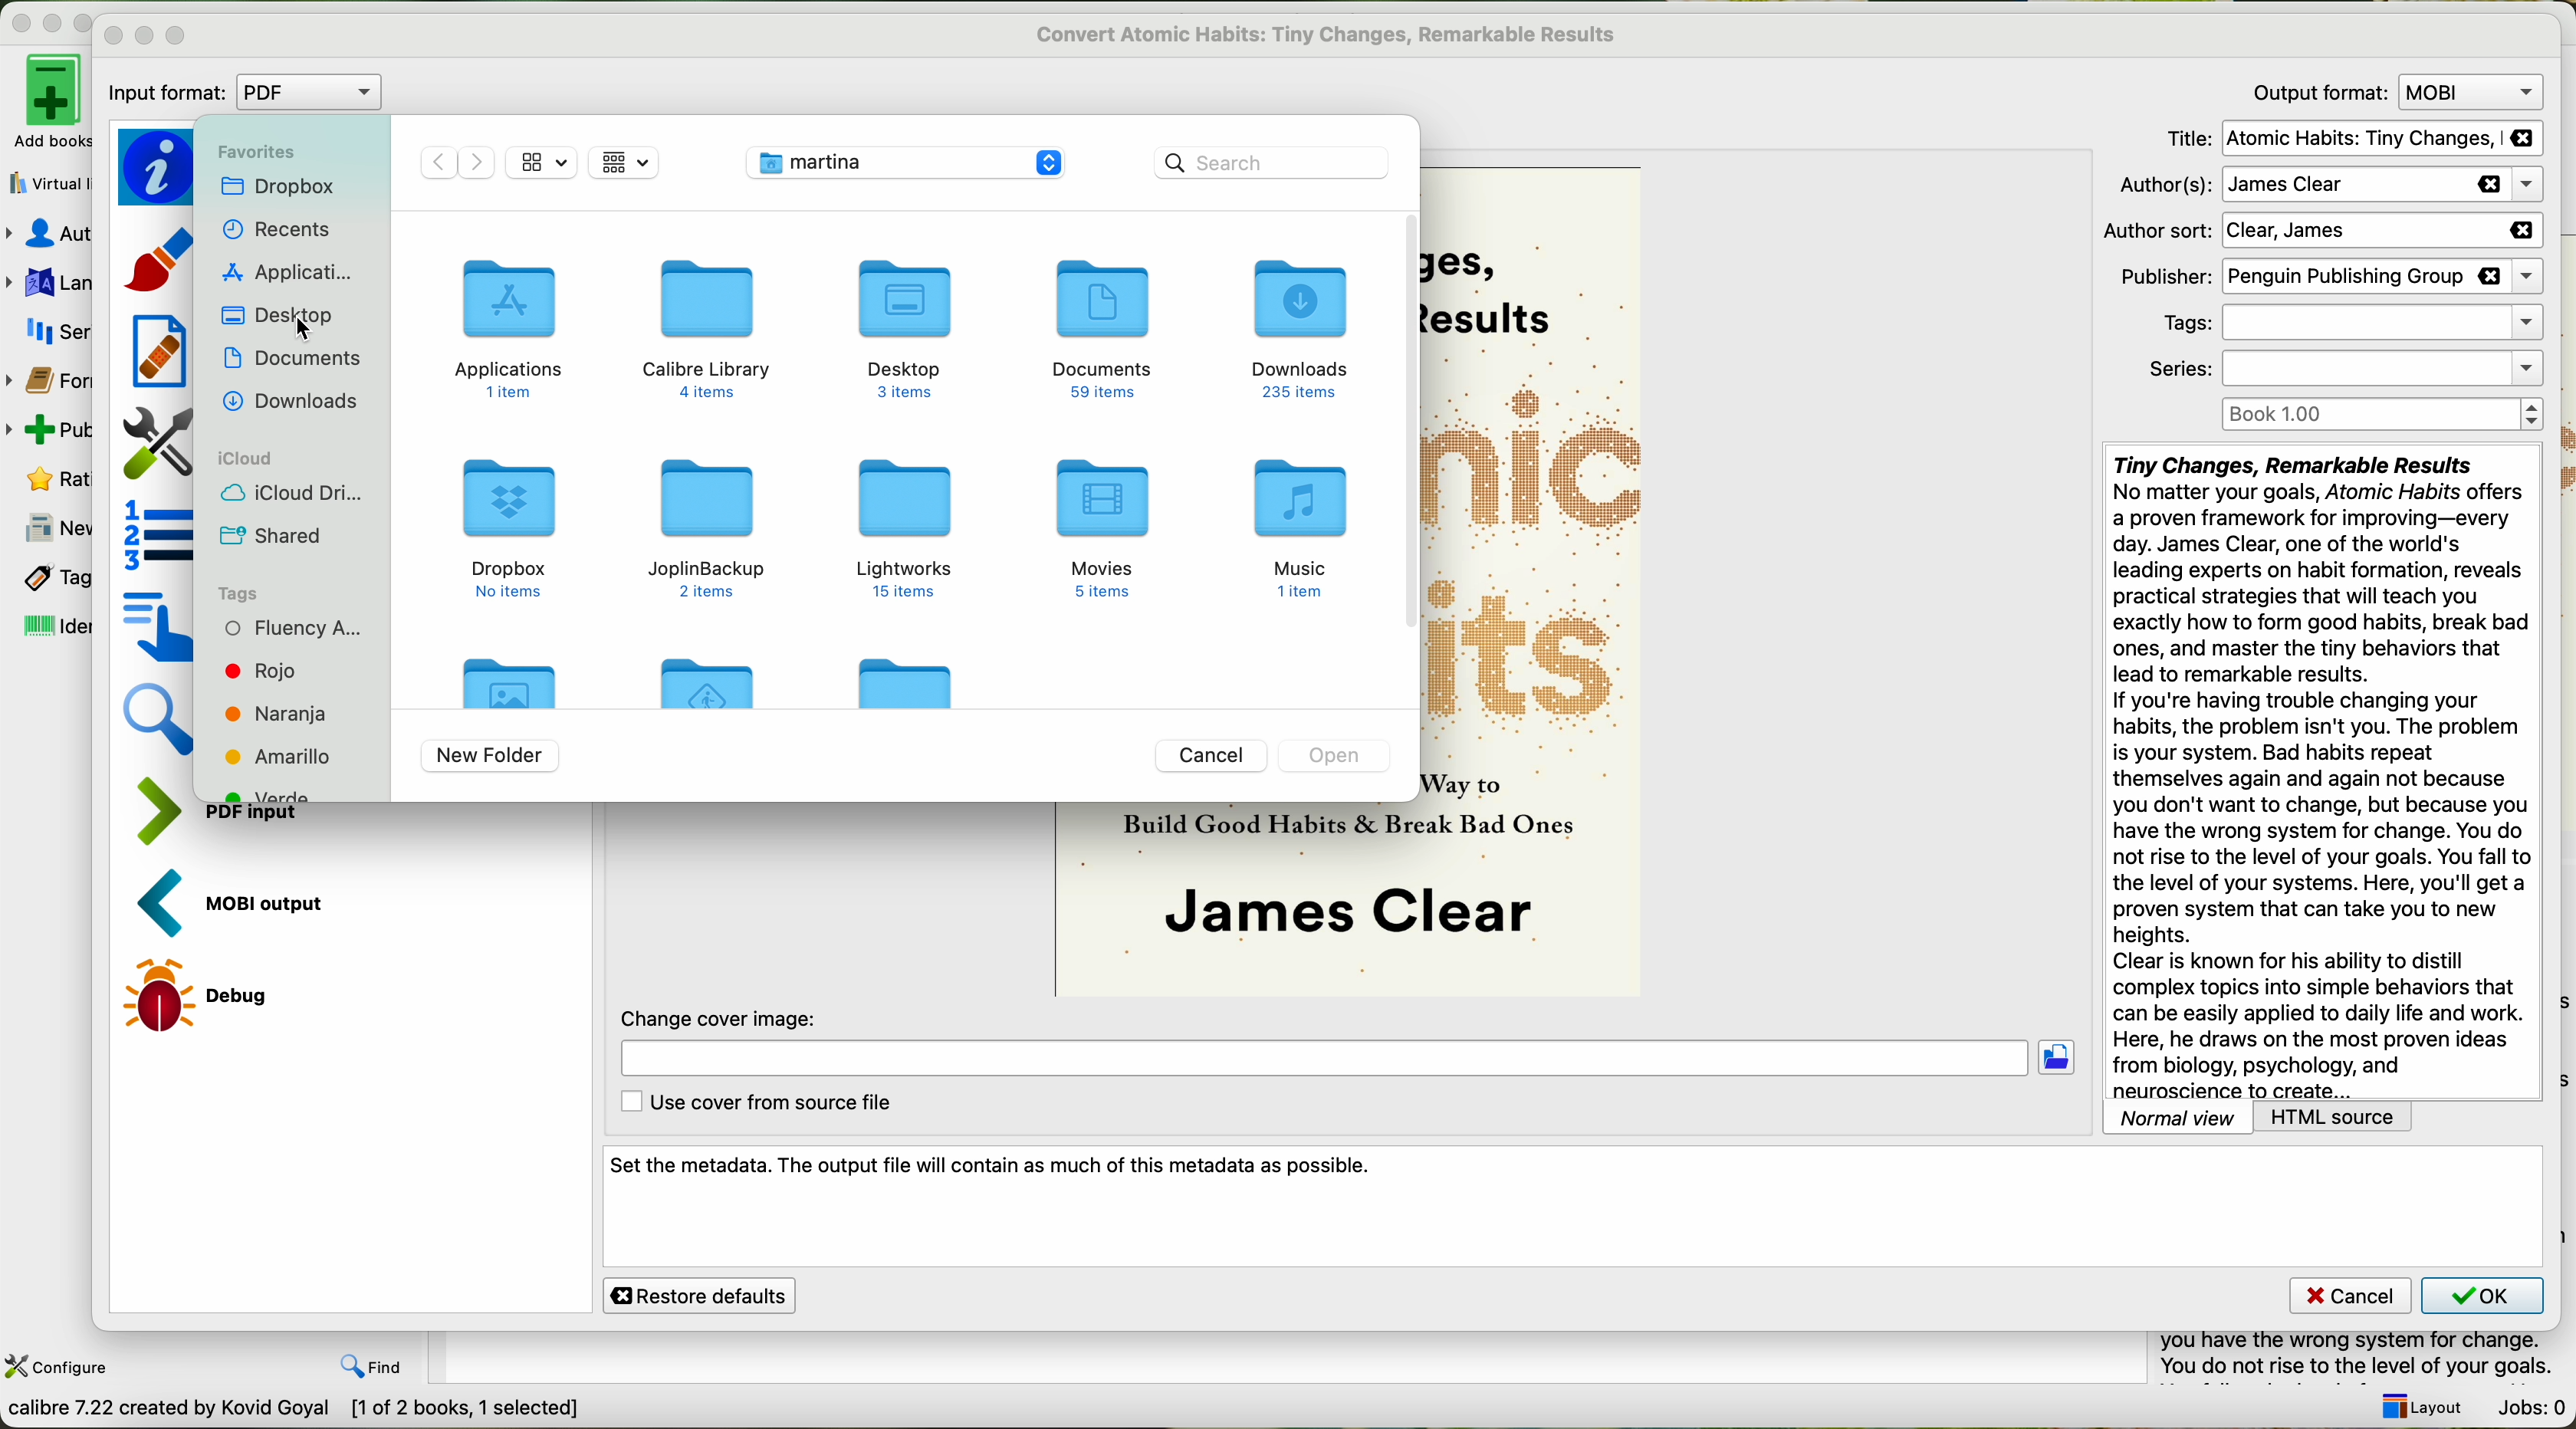 This screenshot has height=1429, width=2576. What do you see at coordinates (167, 812) in the screenshot?
I see `PDF input` at bounding box center [167, 812].